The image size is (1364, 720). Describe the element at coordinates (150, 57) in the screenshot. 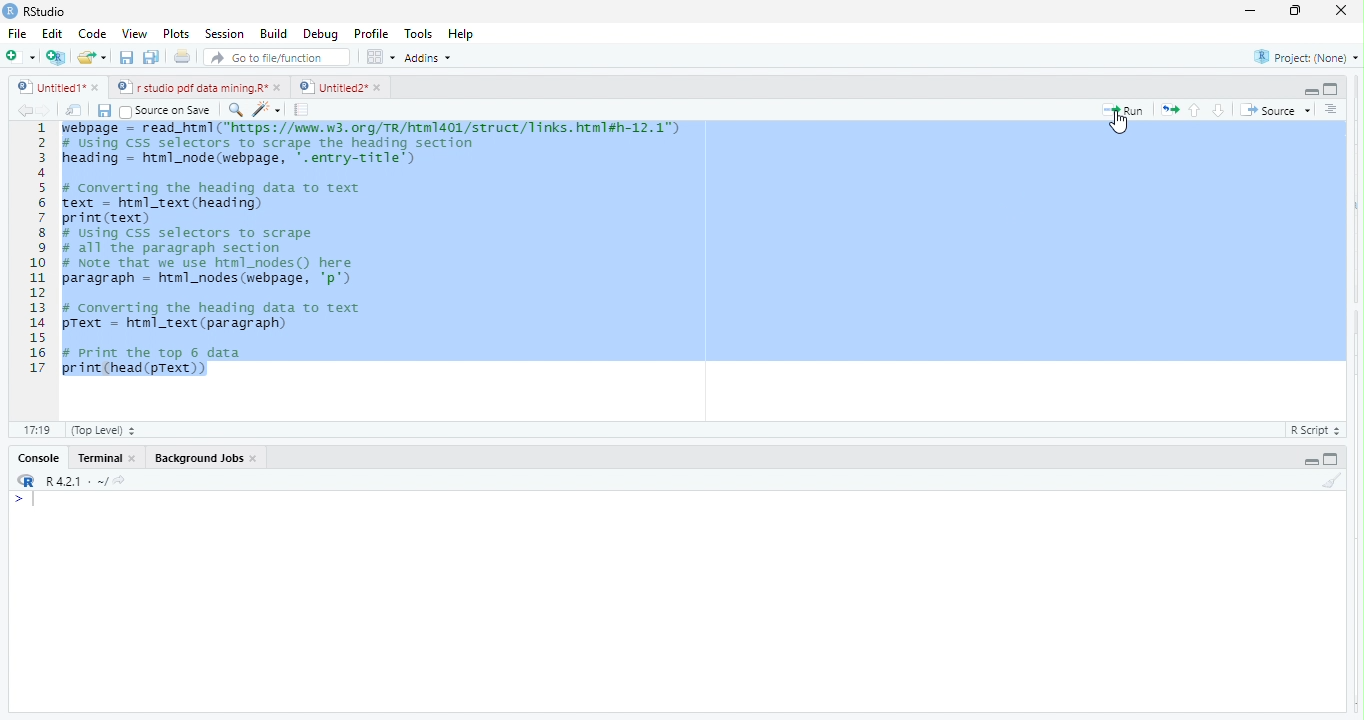

I see `save all open document` at that location.